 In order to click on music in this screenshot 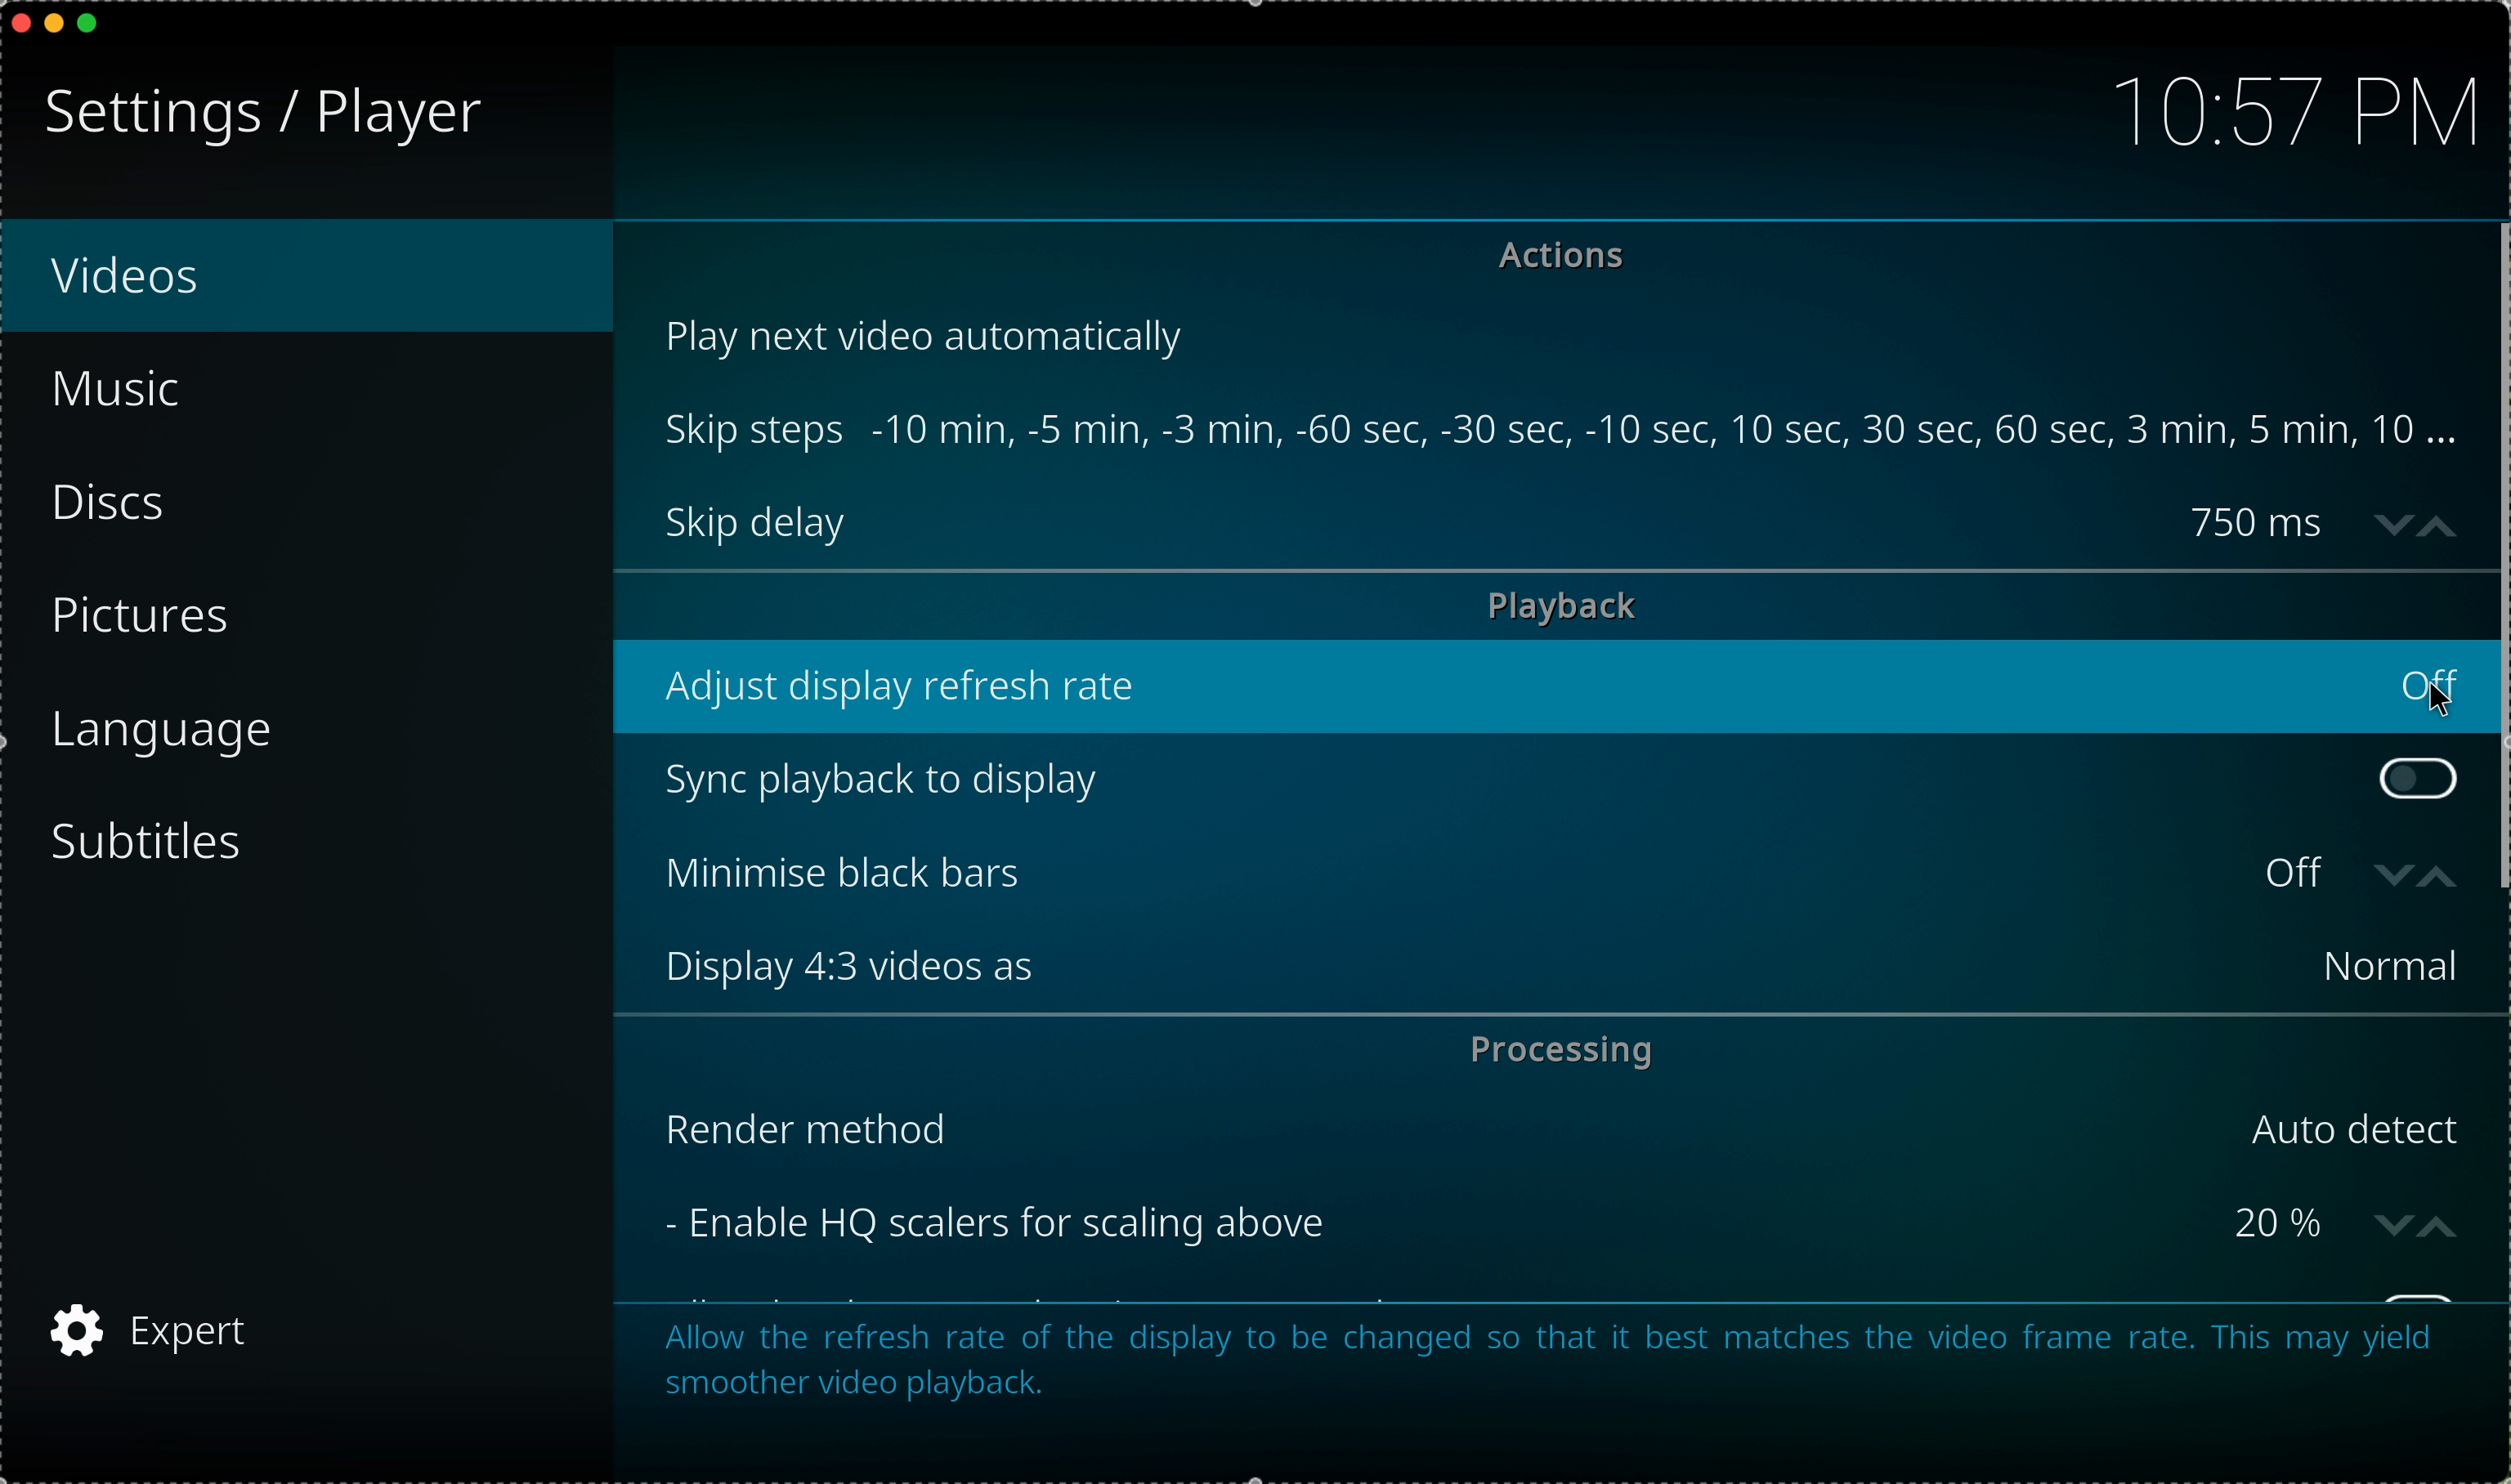, I will do `click(140, 395)`.